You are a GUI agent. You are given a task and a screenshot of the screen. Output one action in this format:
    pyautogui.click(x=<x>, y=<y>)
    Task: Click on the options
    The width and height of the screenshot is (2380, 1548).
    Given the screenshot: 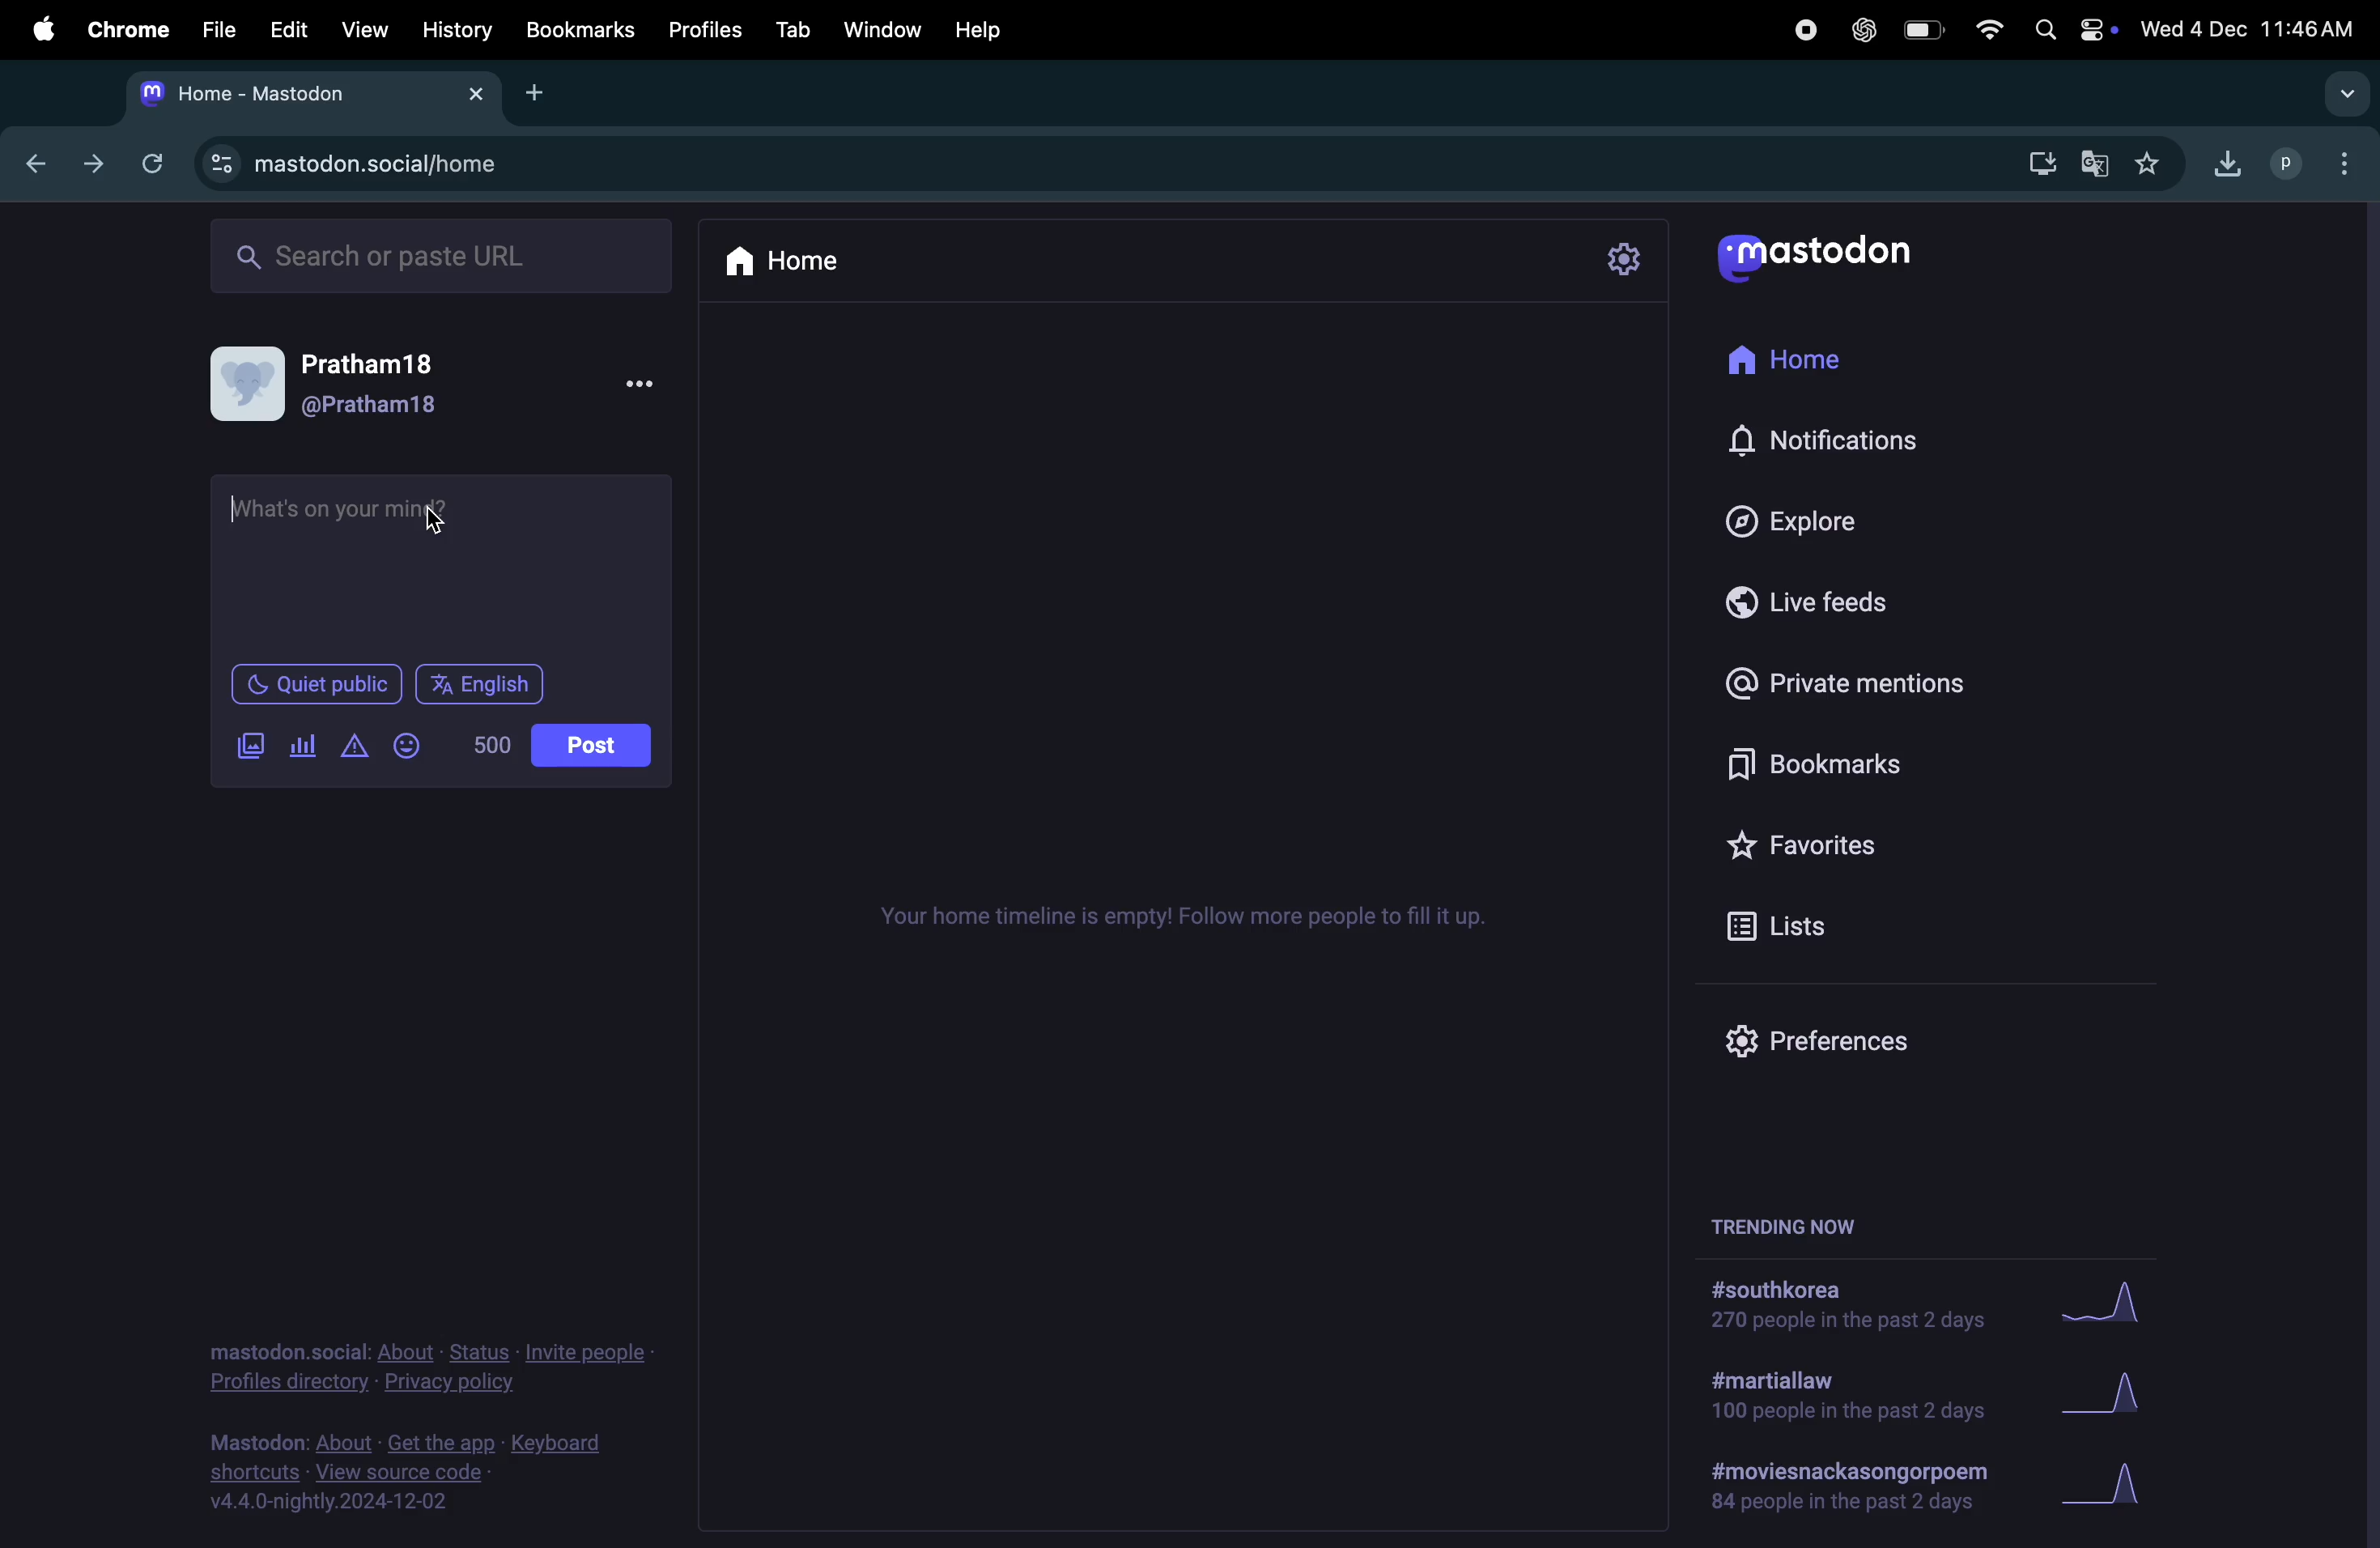 What is the action you would take?
    pyautogui.click(x=655, y=386)
    